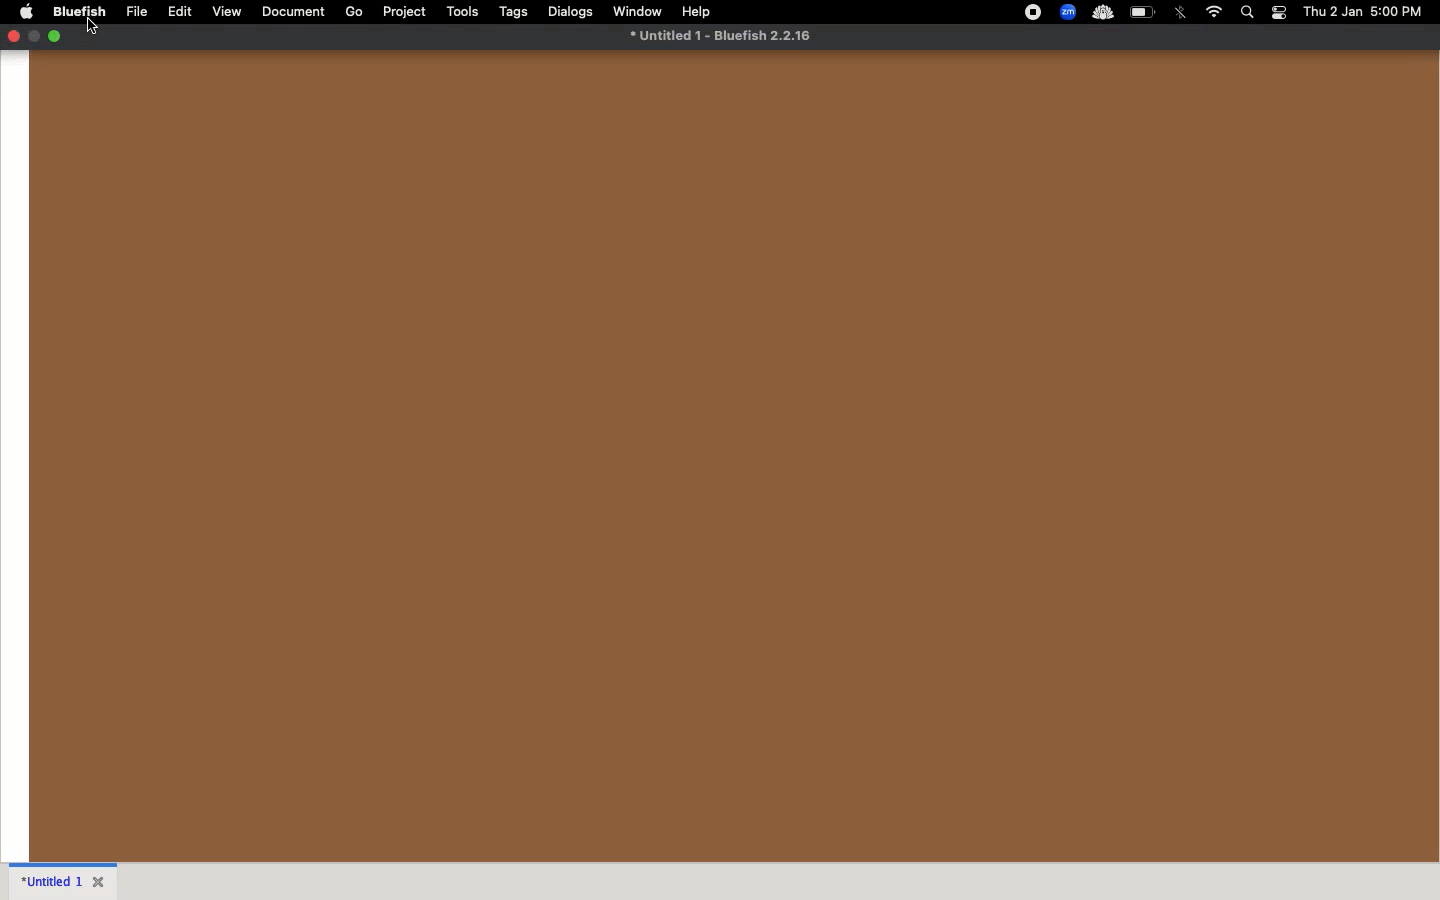 The height and width of the screenshot is (900, 1440). Describe the element at coordinates (101, 882) in the screenshot. I see `Close` at that location.